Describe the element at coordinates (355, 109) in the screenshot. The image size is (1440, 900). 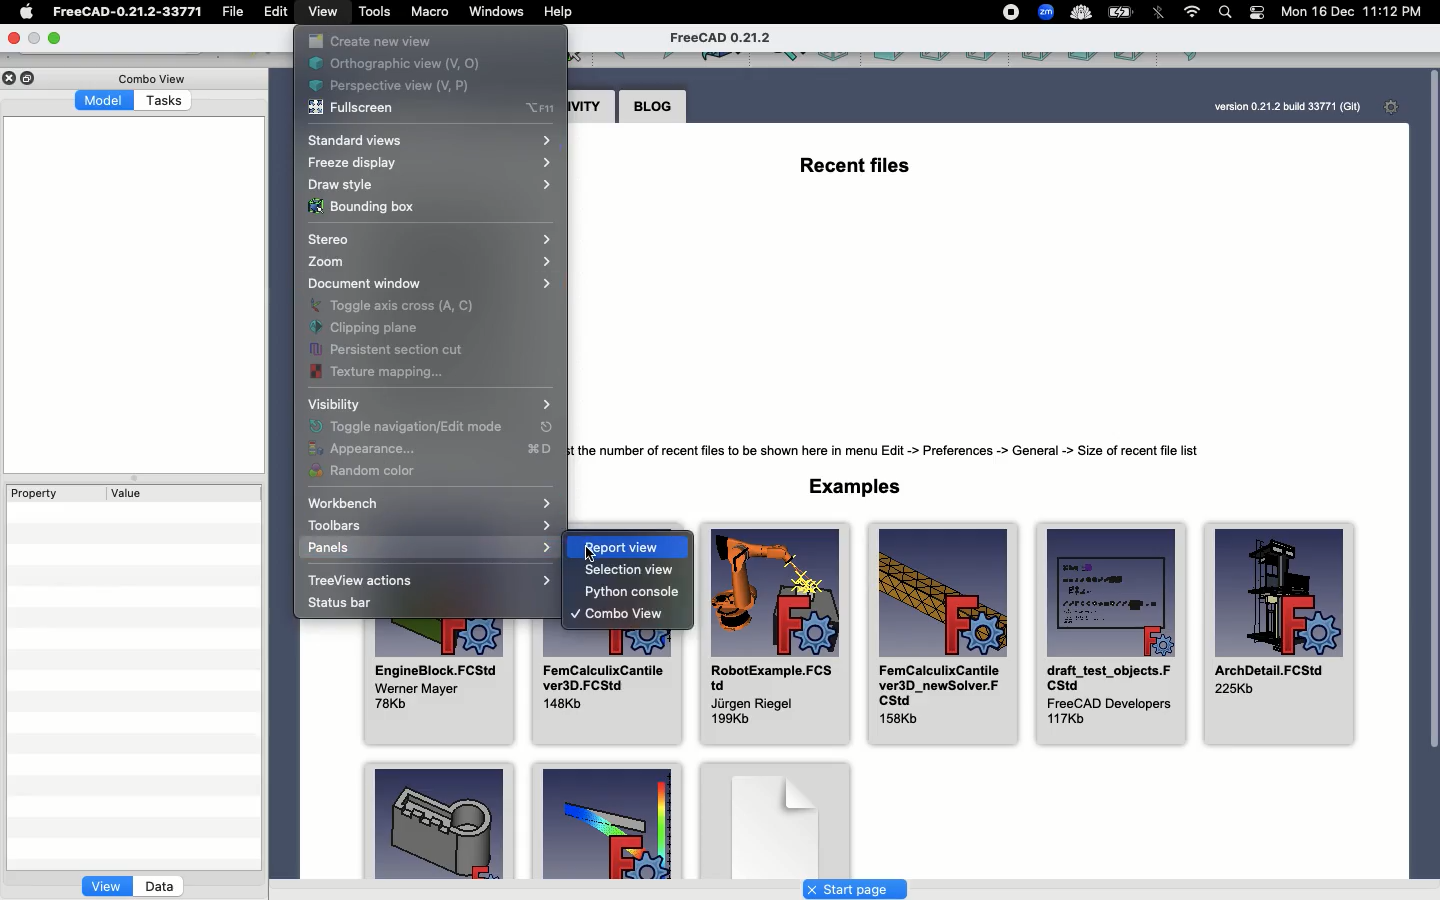
I see `Fullscreen` at that location.